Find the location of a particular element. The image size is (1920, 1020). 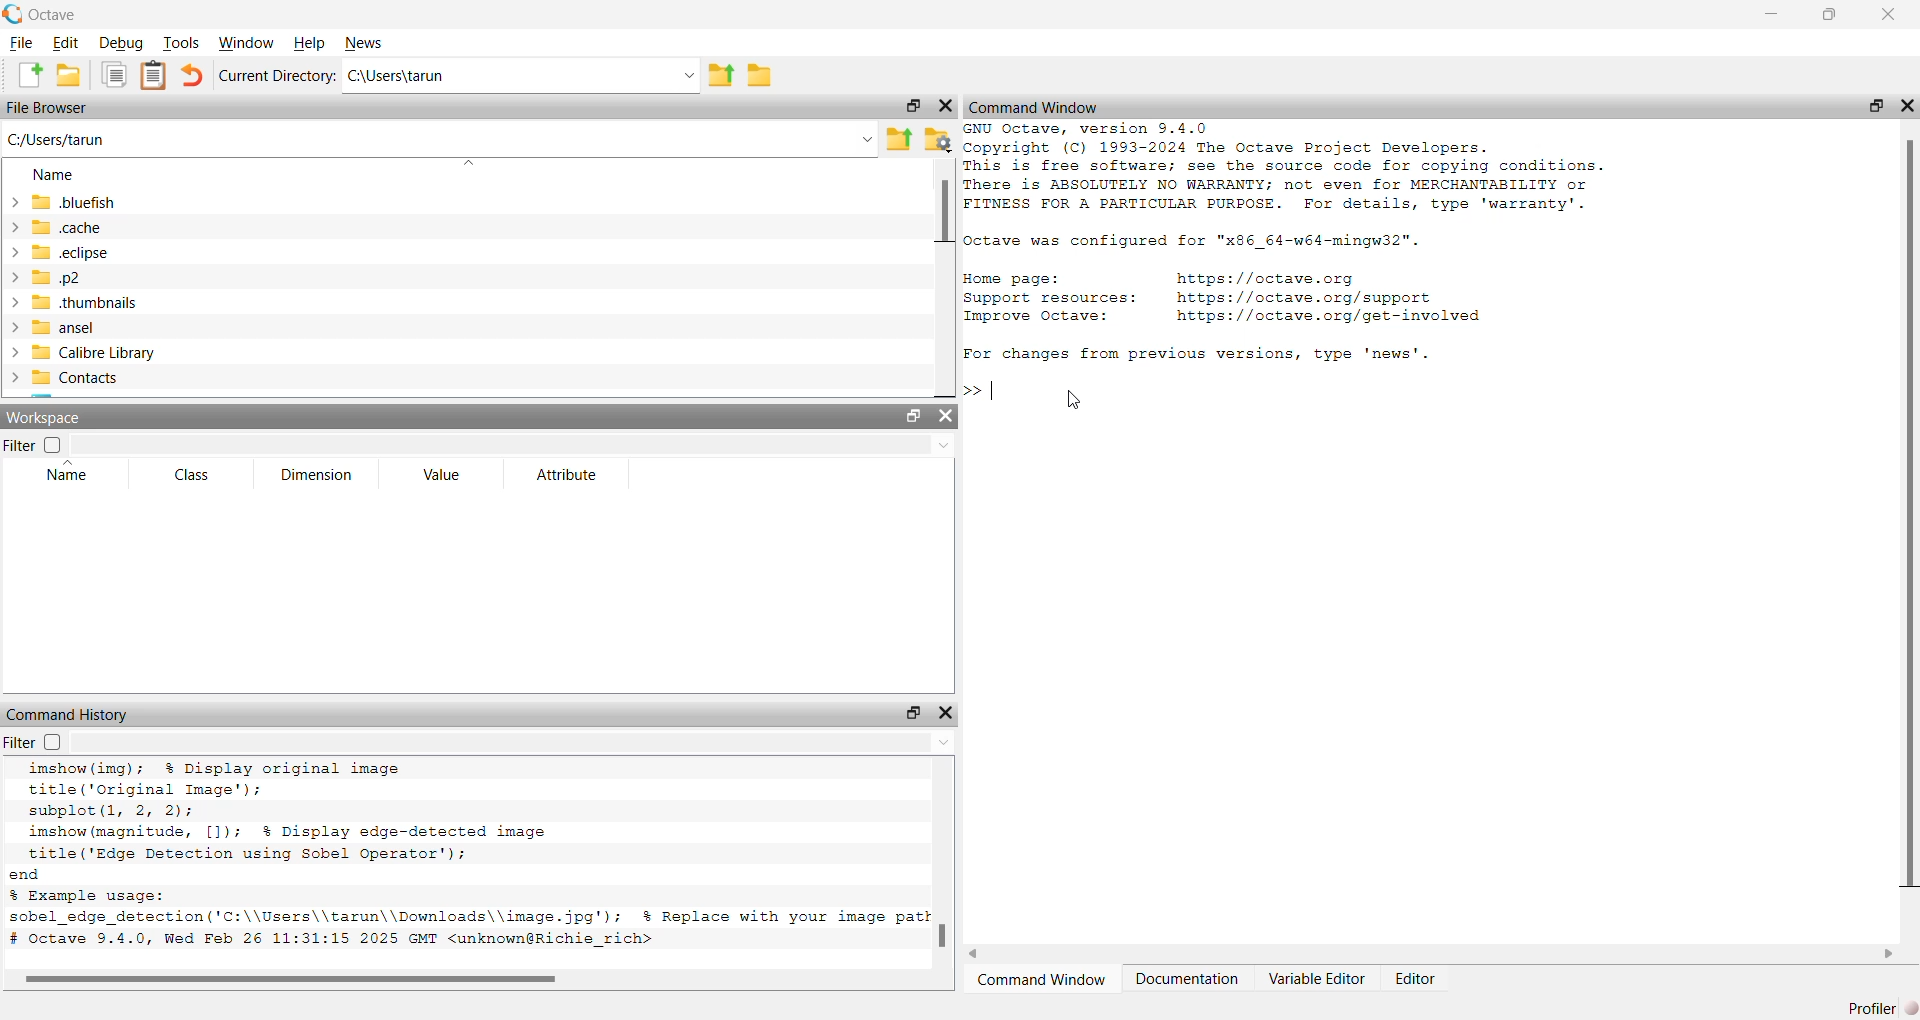

restore down is located at coordinates (1825, 18).